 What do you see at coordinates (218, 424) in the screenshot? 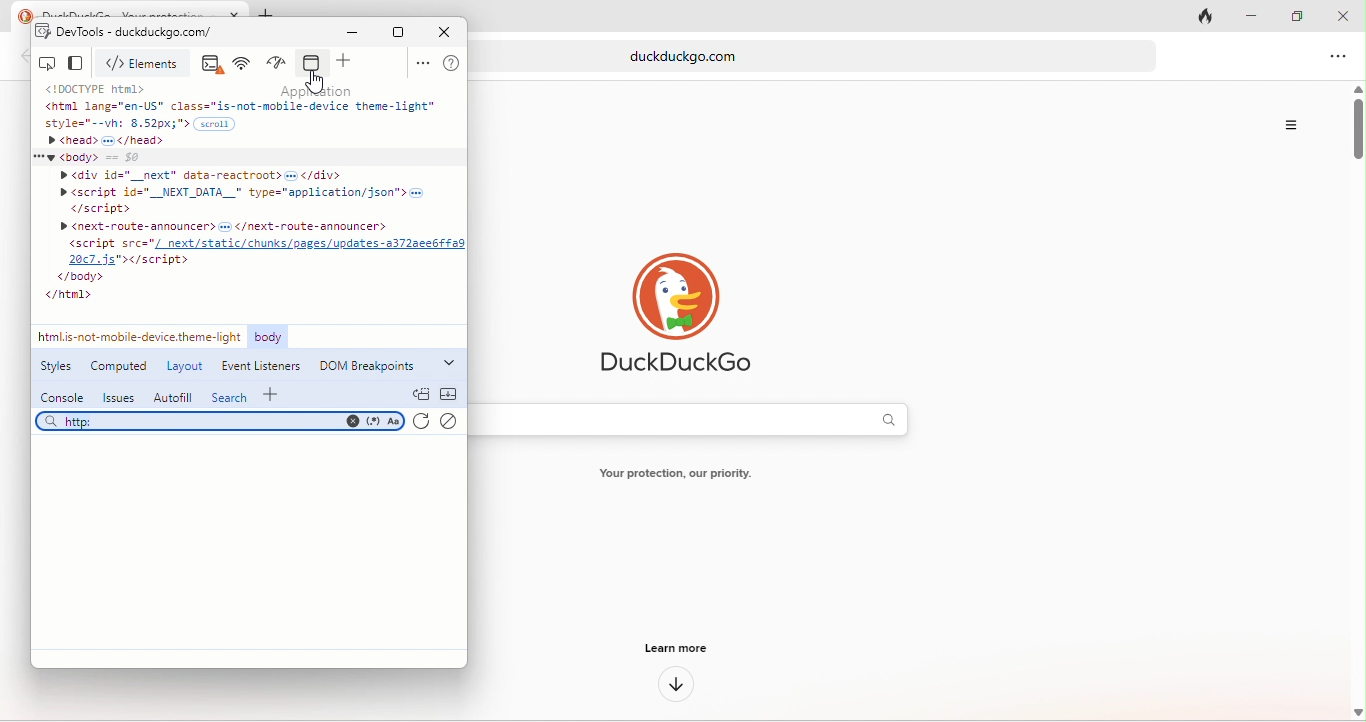
I see `search bar` at bounding box center [218, 424].